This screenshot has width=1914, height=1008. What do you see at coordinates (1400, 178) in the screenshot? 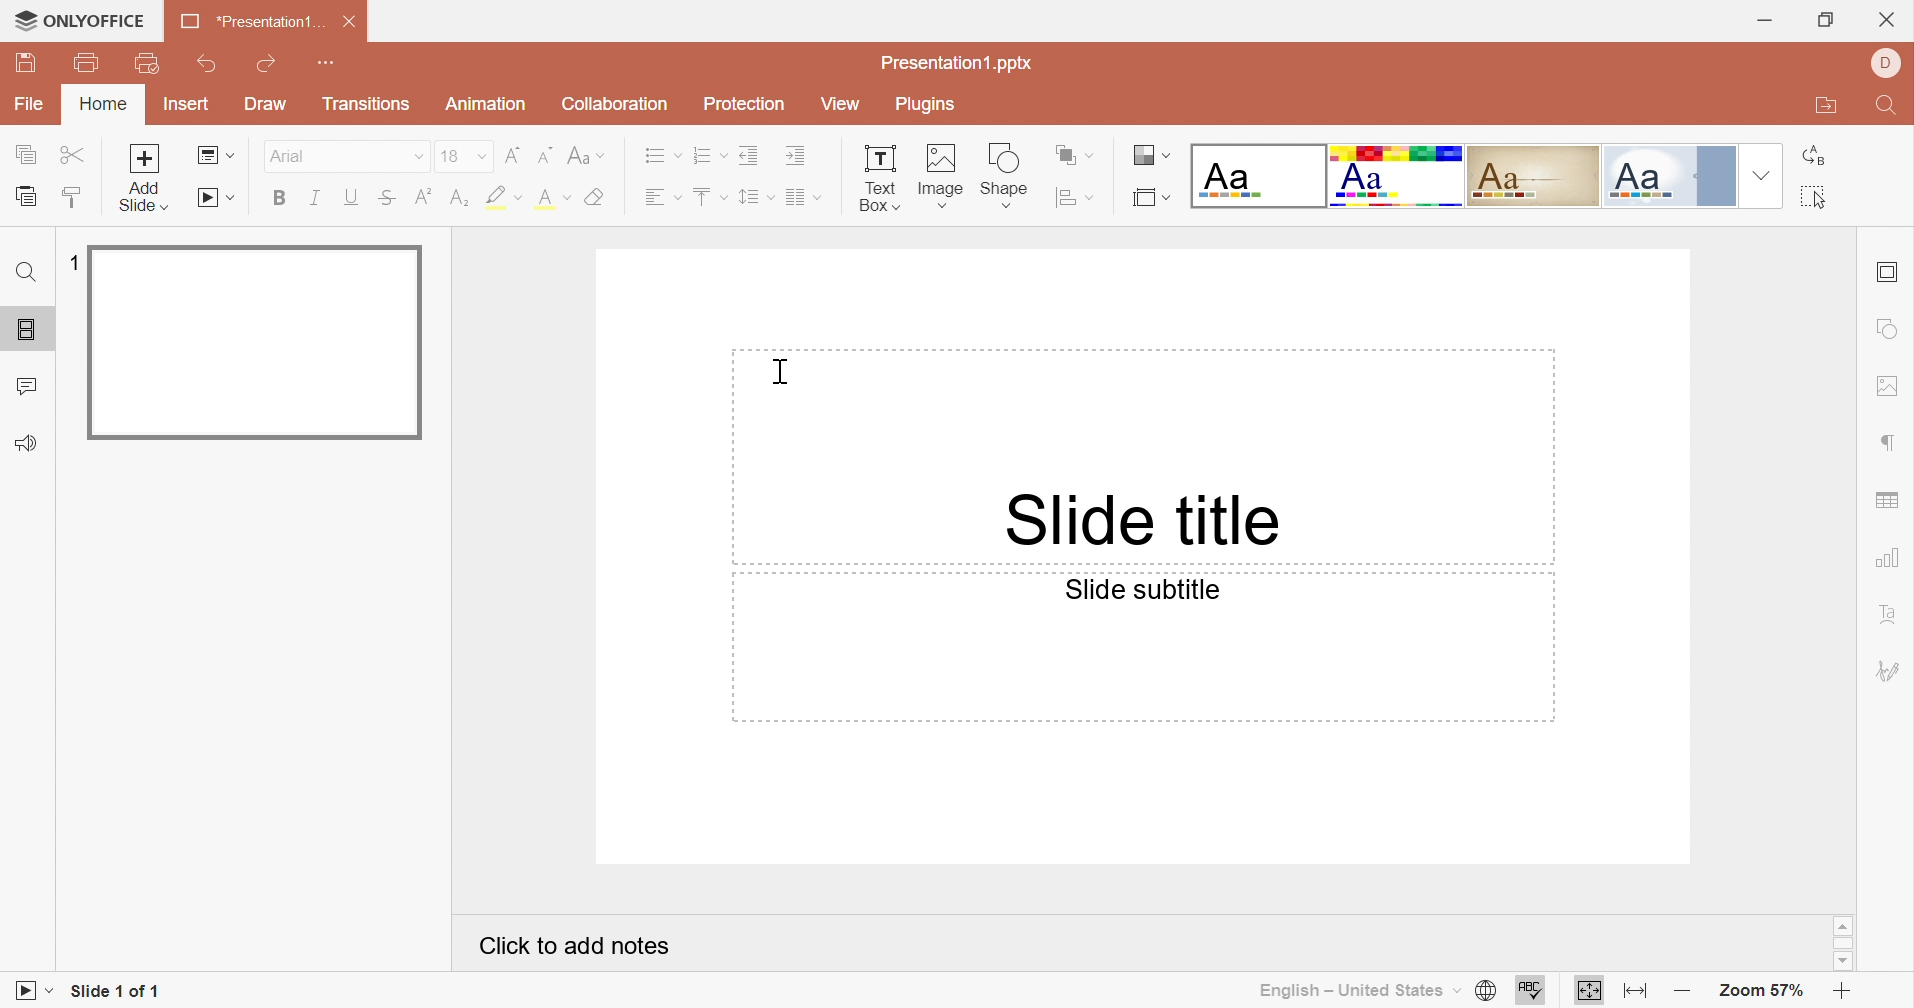
I see `Basic` at bounding box center [1400, 178].